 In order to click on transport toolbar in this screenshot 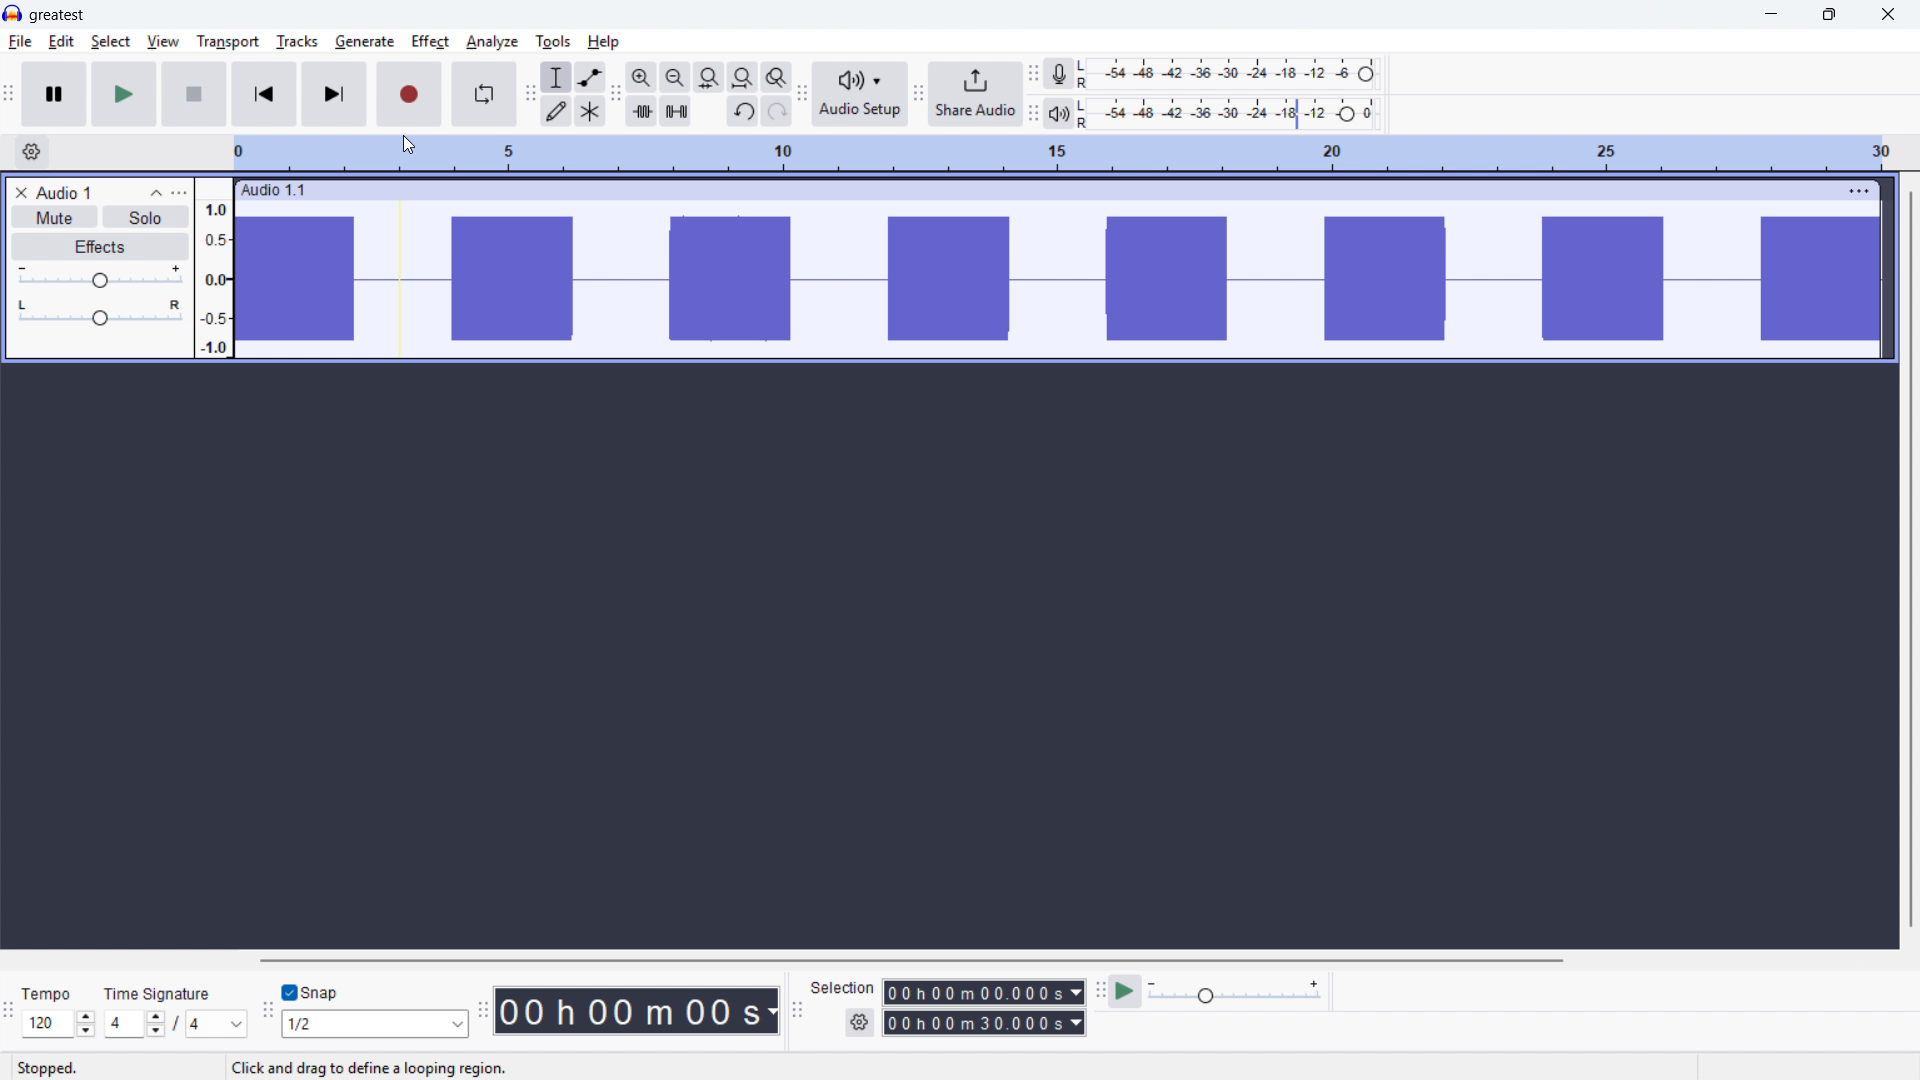, I will do `click(9, 97)`.